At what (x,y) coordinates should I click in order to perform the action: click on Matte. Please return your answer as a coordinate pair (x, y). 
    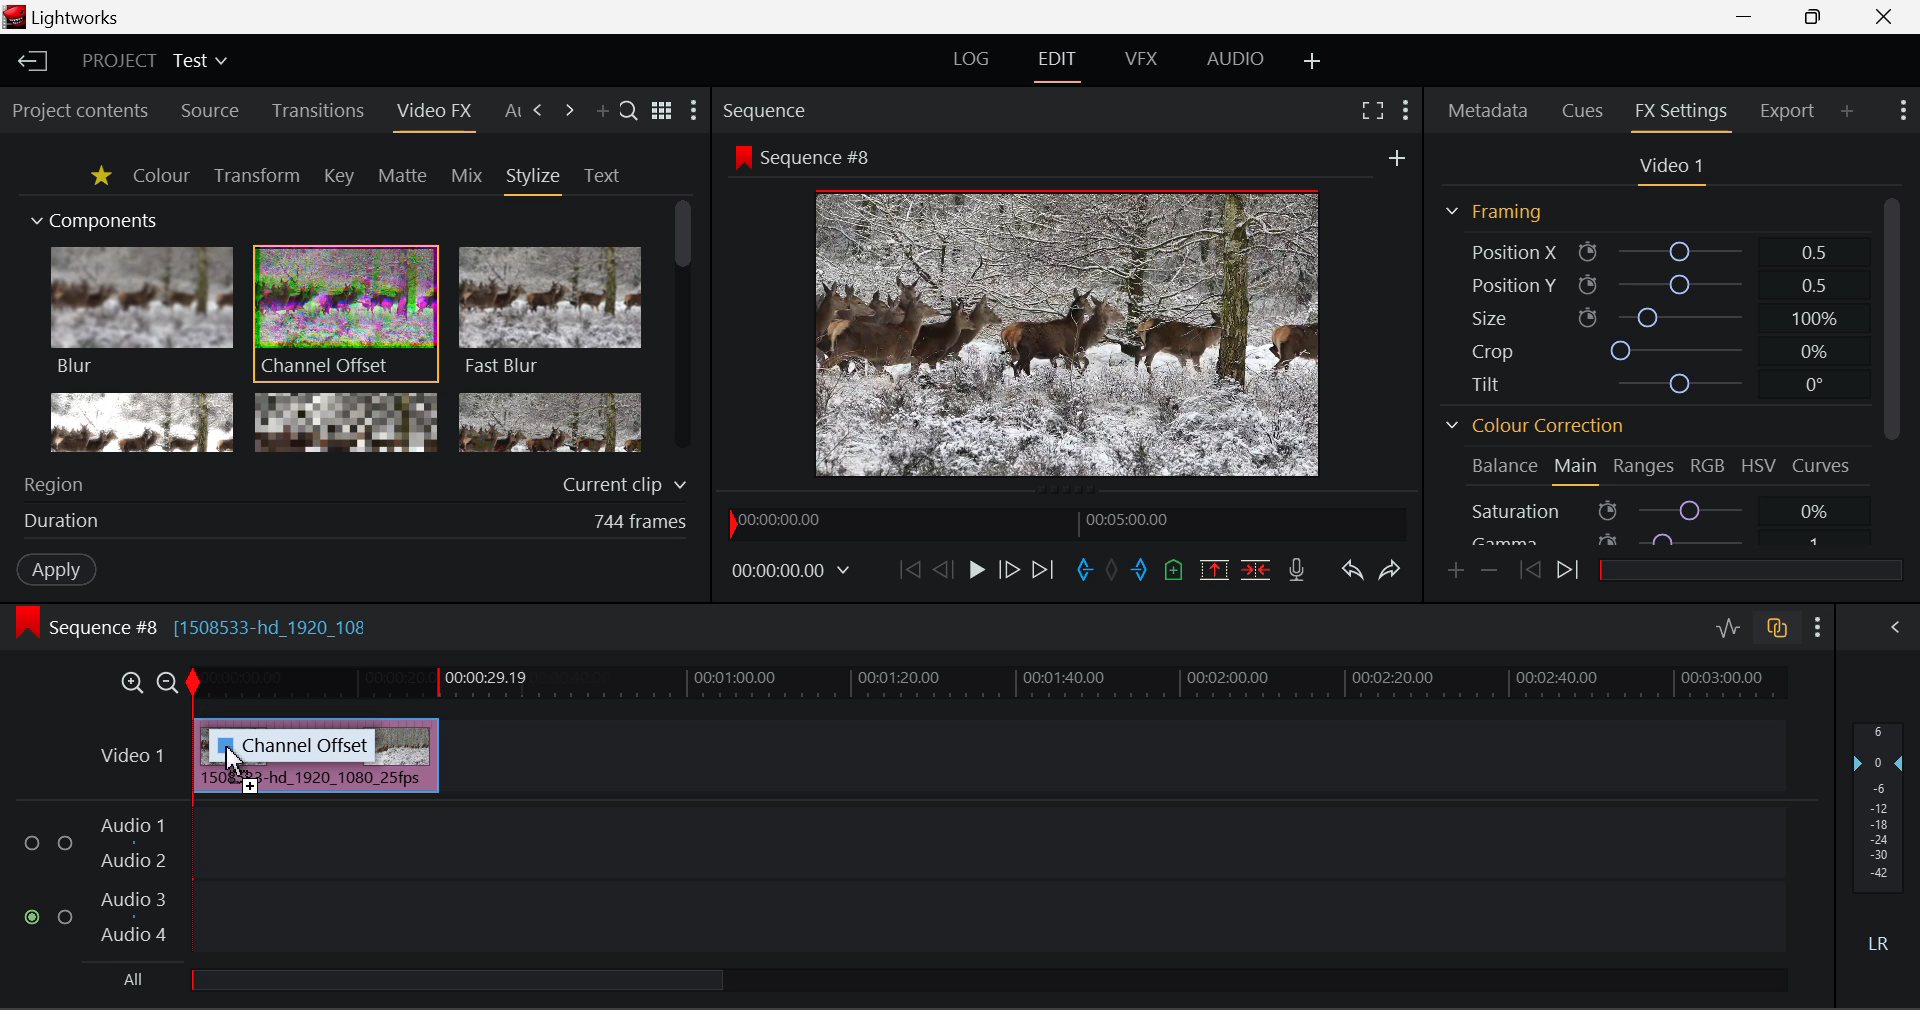
    Looking at the image, I should click on (403, 177).